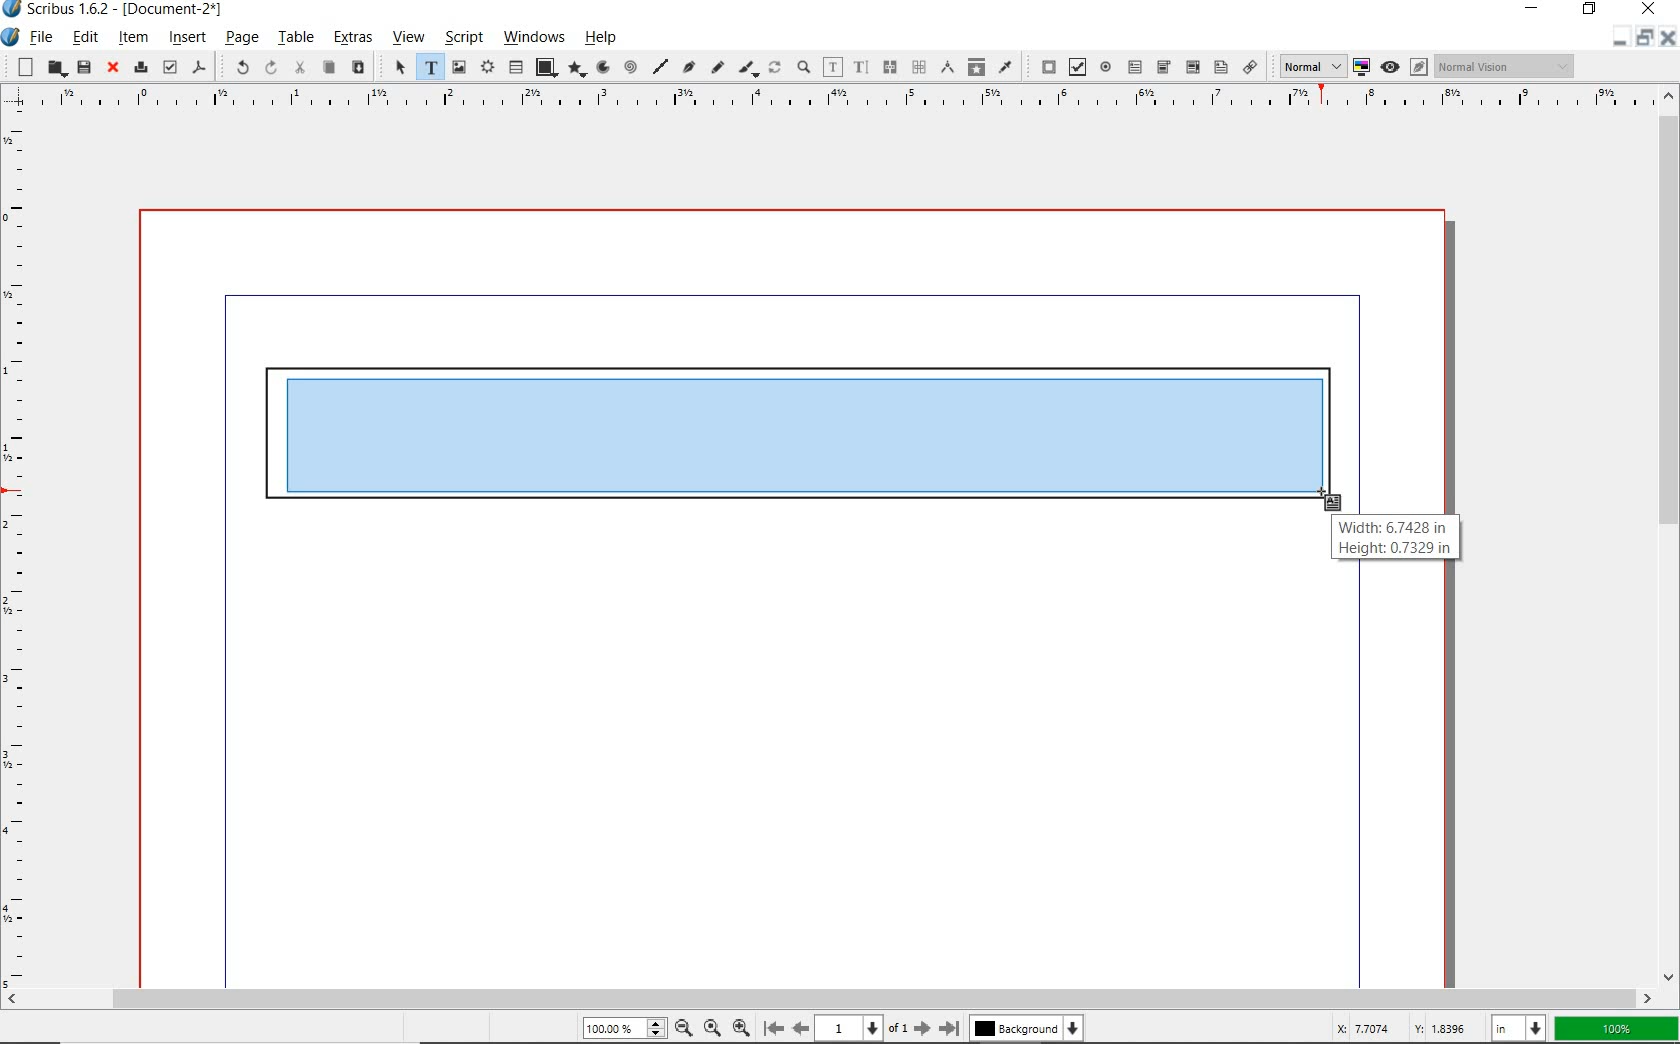 The height and width of the screenshot is (1044, 1680). I want to click on scrollbar, so click(830, 997).